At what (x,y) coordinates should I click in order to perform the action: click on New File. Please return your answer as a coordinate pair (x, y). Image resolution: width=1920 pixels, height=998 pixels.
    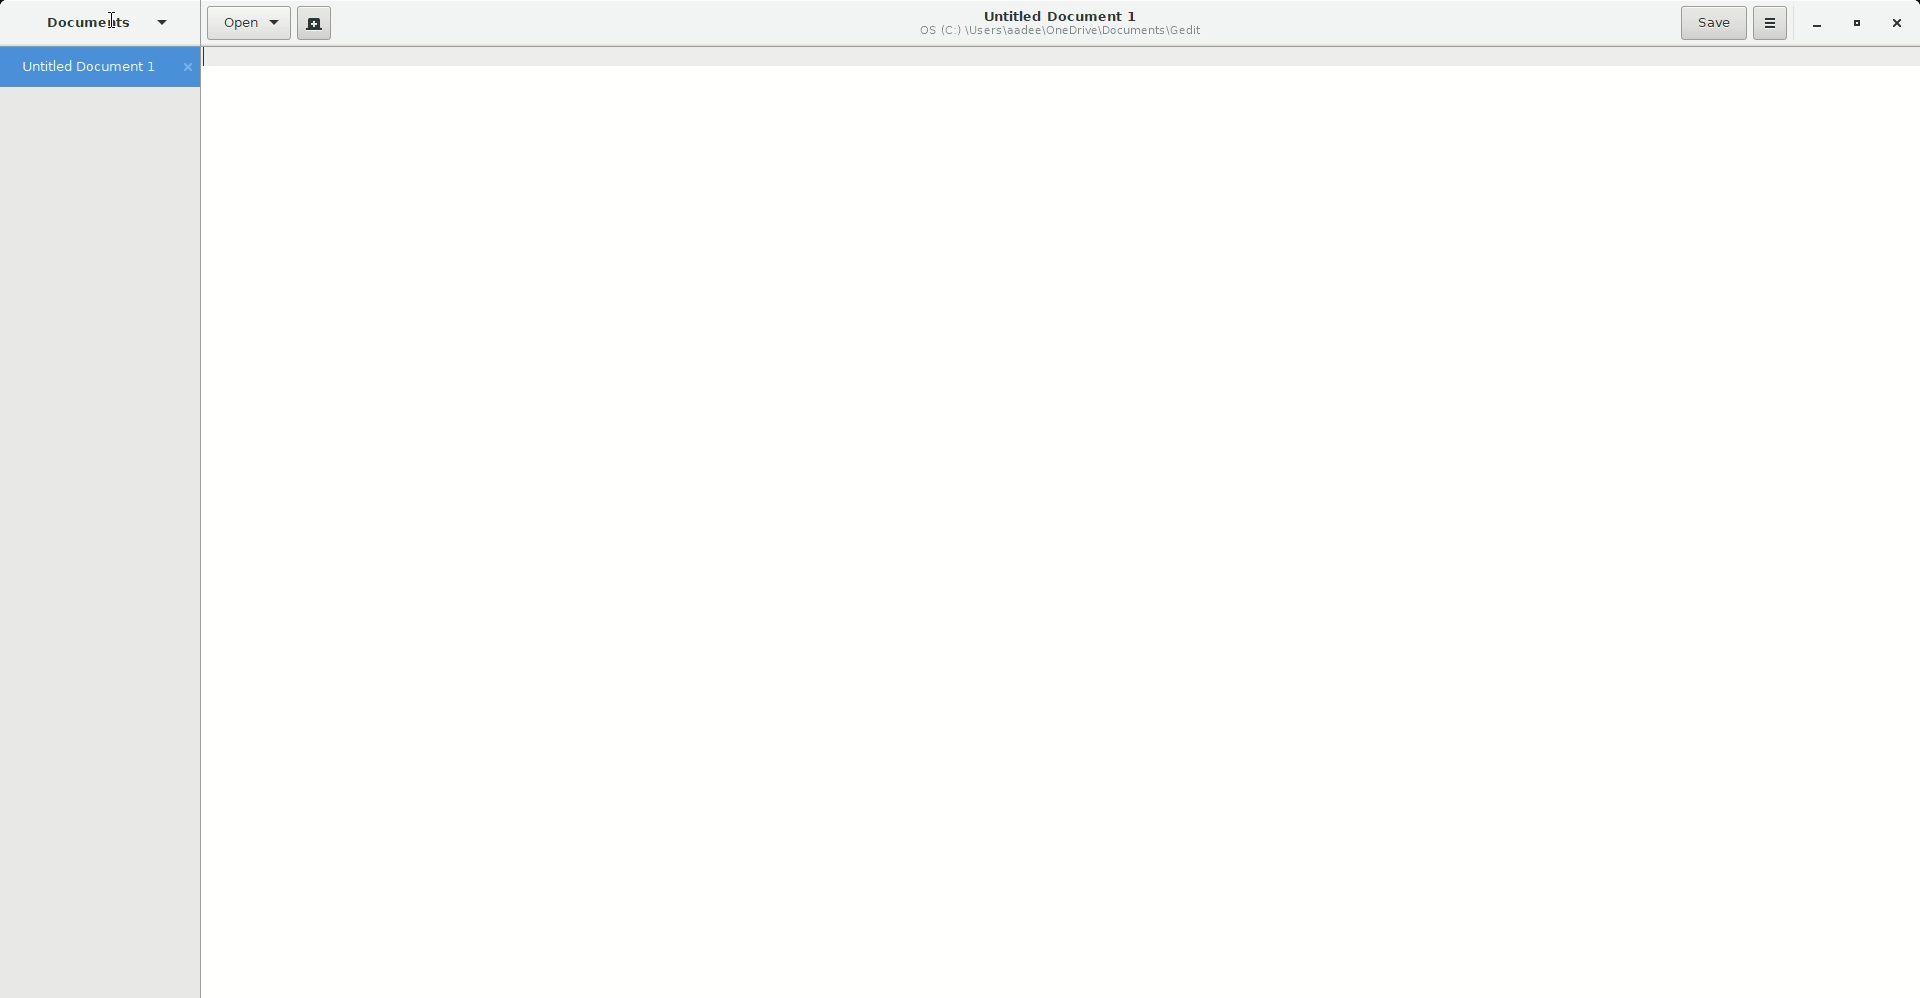
    Looking at the image, I should click on (314, 24).